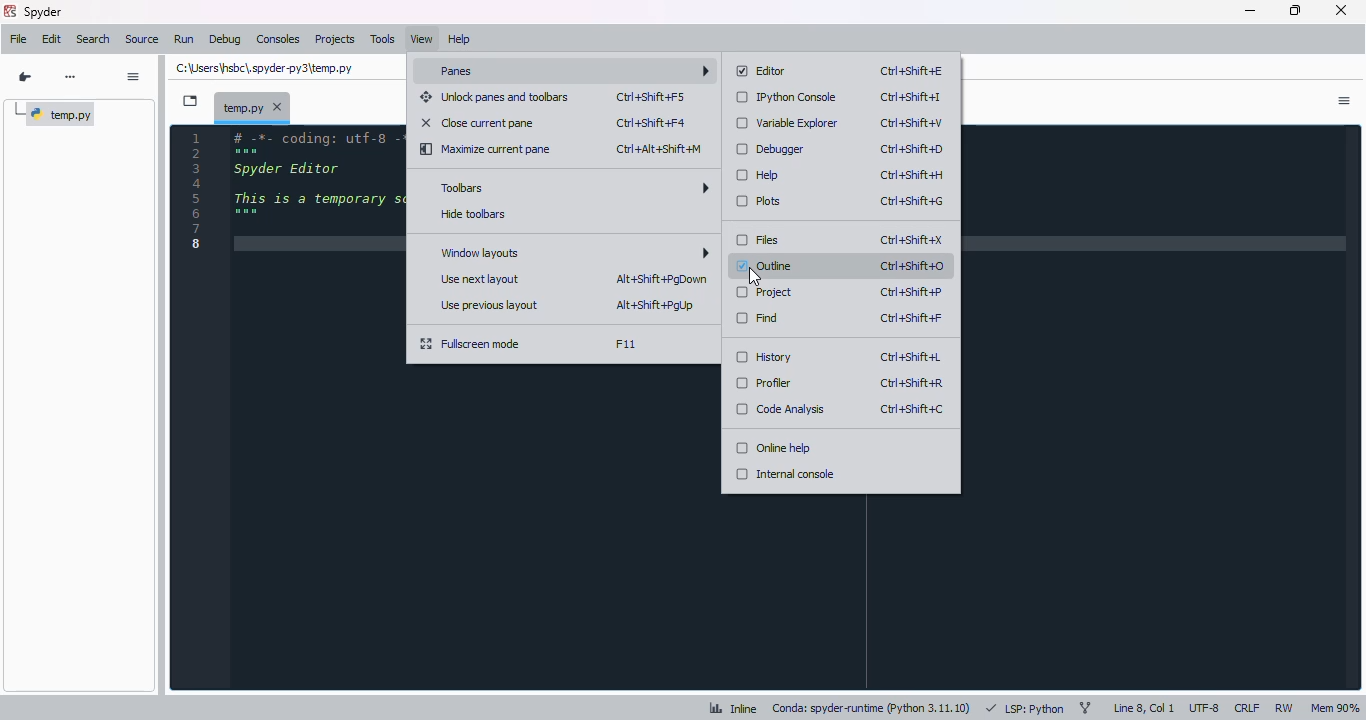 The image size is (1366, 720). I want to click on shortcut for unlock panes and toolbars, so click(651, 97).